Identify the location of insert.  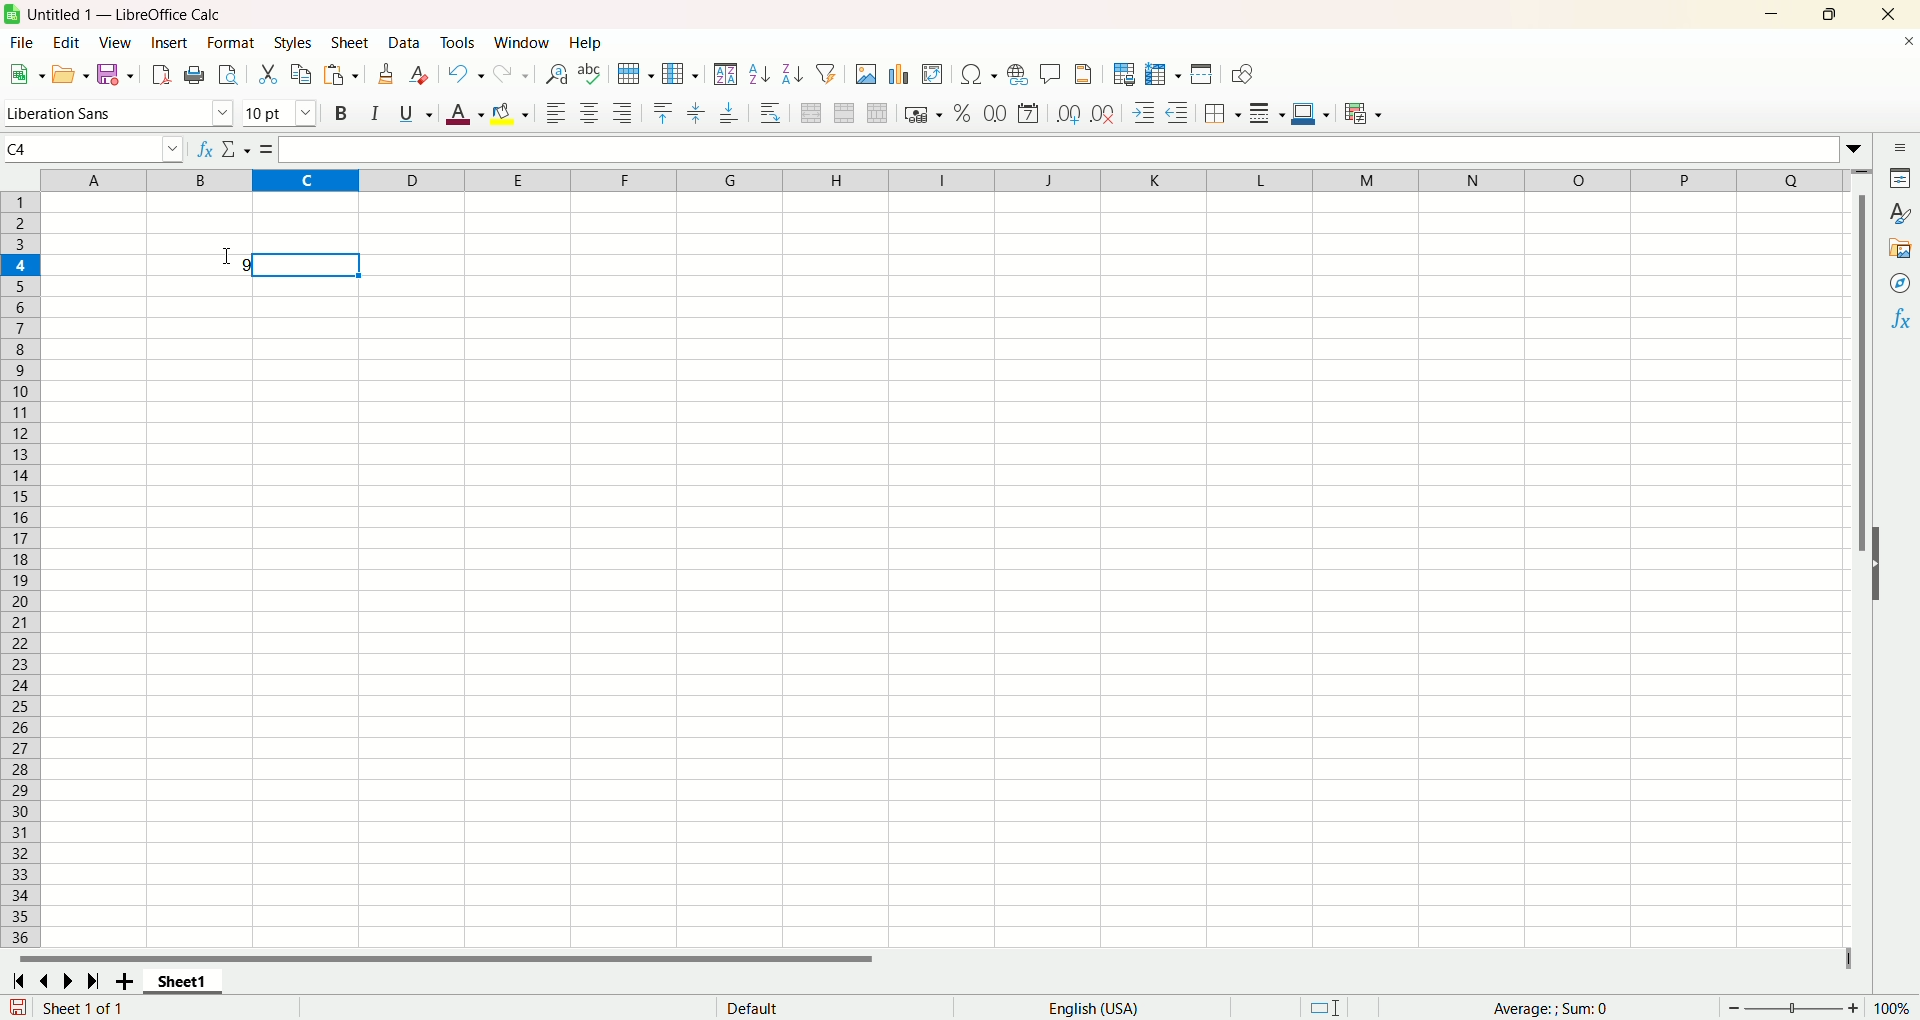
(170, 43).